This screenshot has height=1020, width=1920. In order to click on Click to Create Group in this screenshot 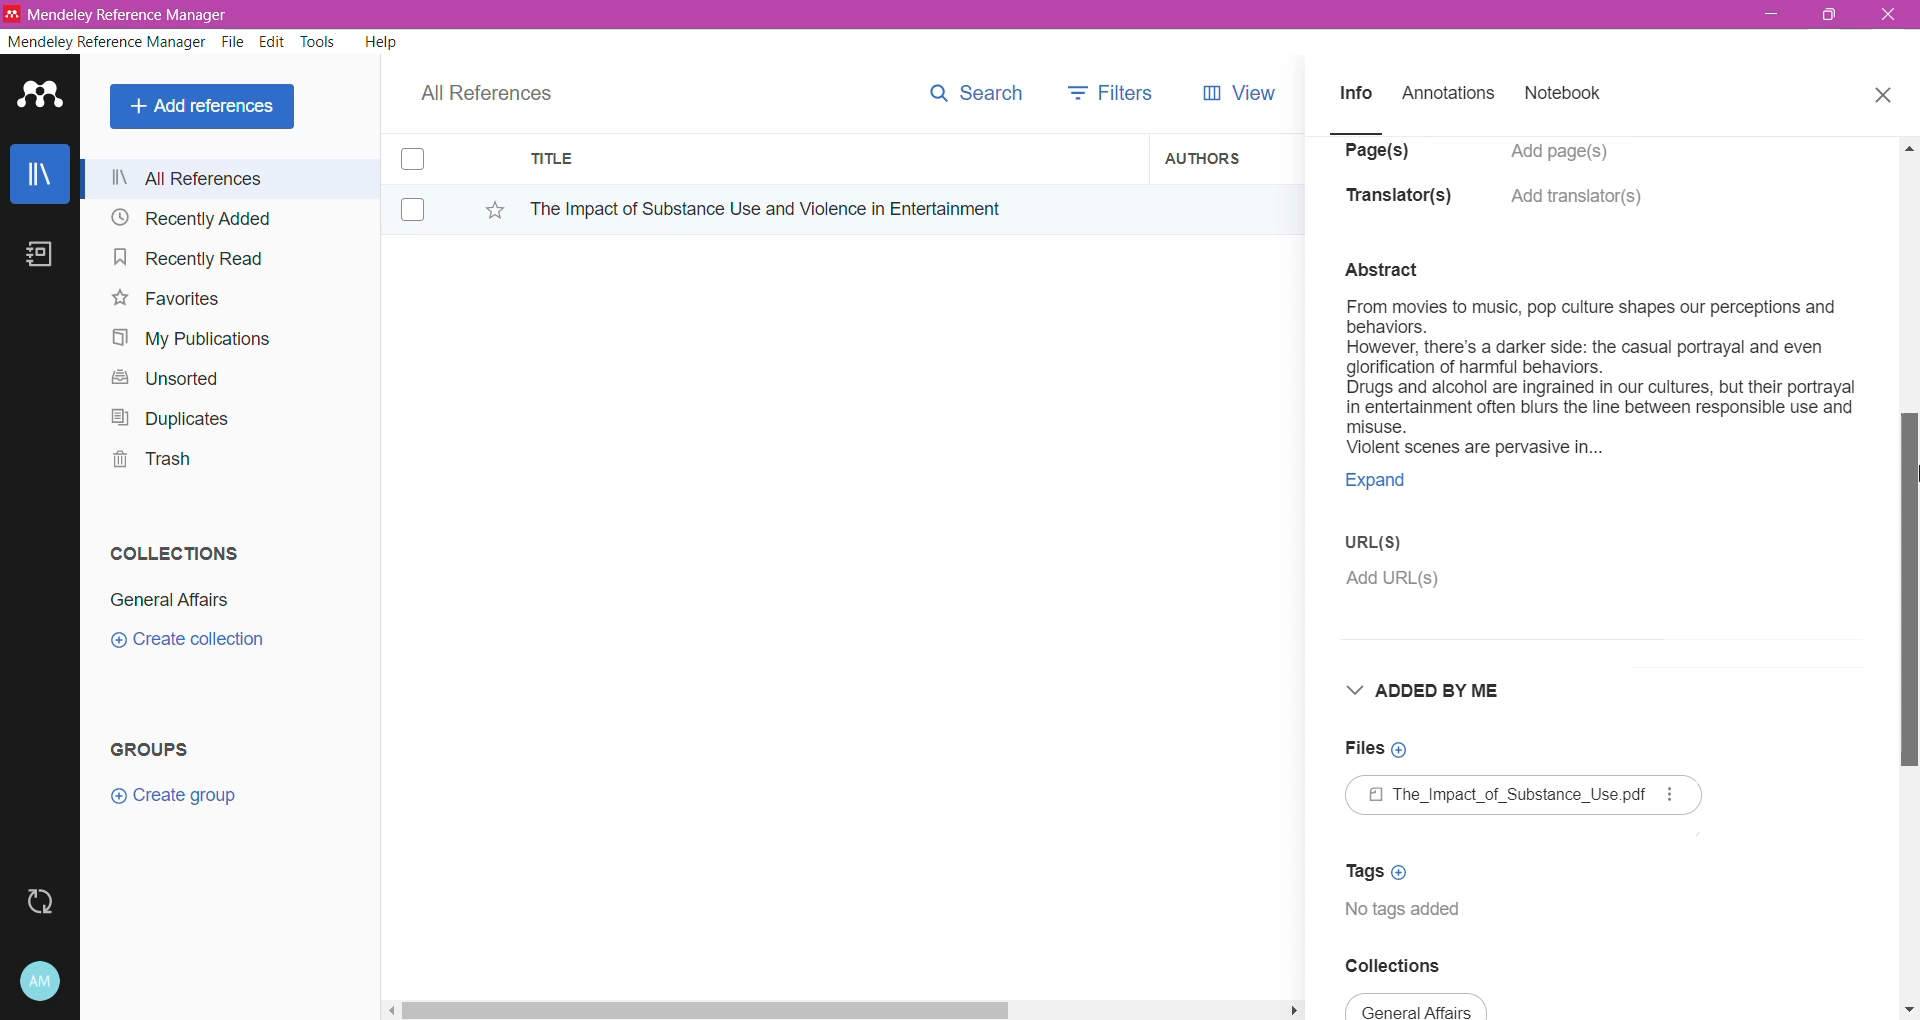, I will do `click(178, 803)`.